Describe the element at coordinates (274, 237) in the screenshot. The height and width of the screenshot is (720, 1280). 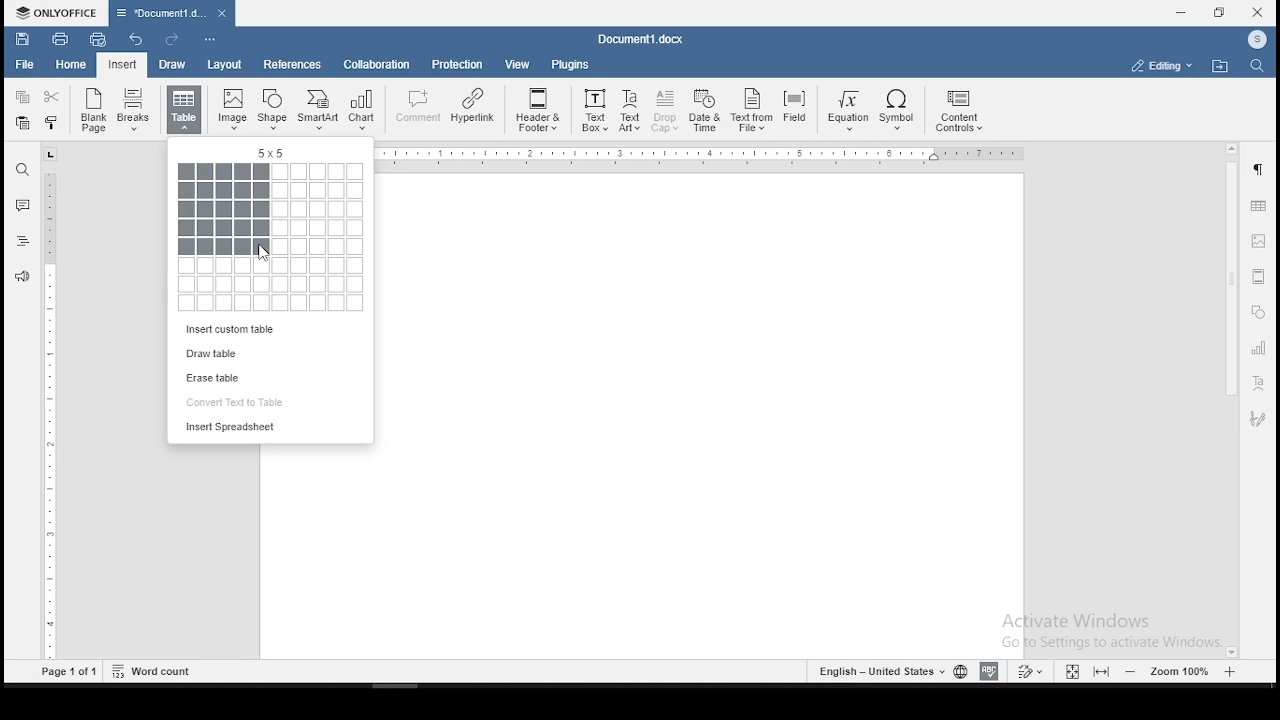
I see `table size selector` at that location.